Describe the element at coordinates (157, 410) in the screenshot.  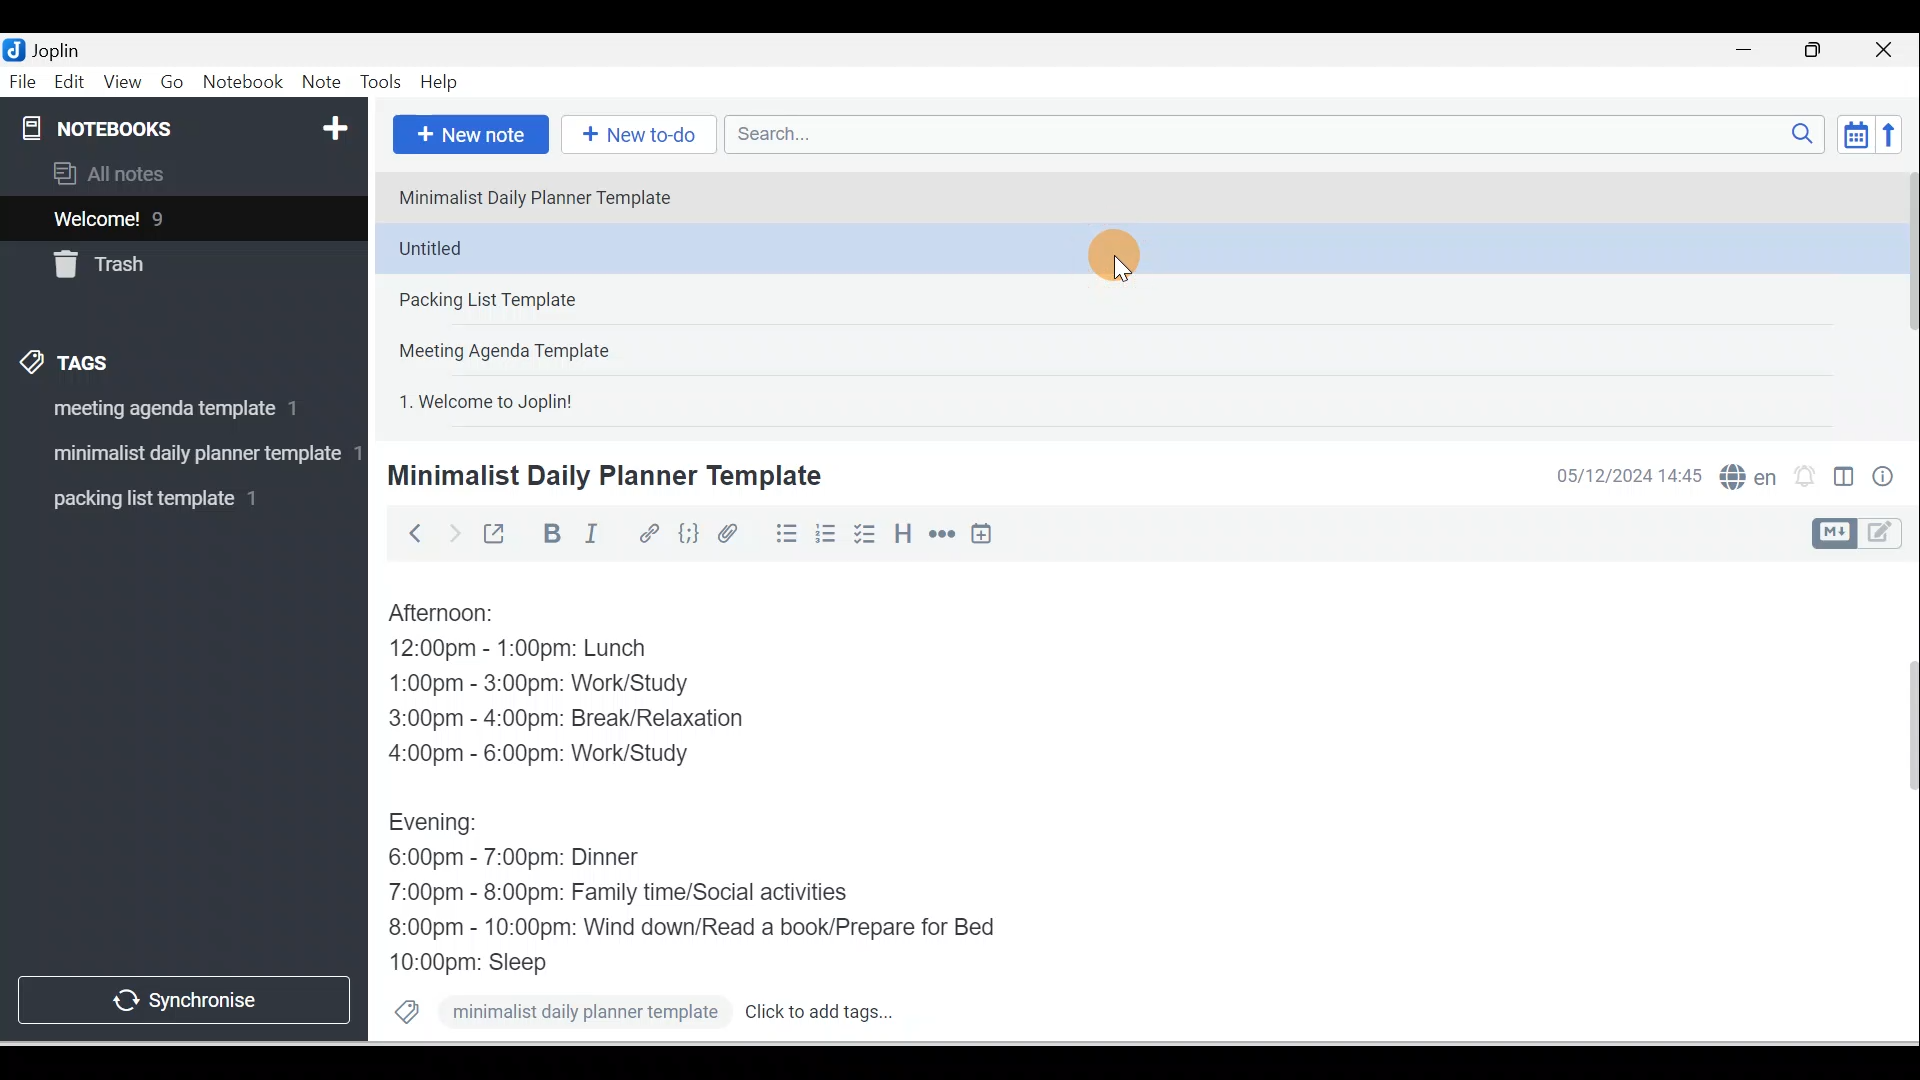
I see `Tag 1` at that location.